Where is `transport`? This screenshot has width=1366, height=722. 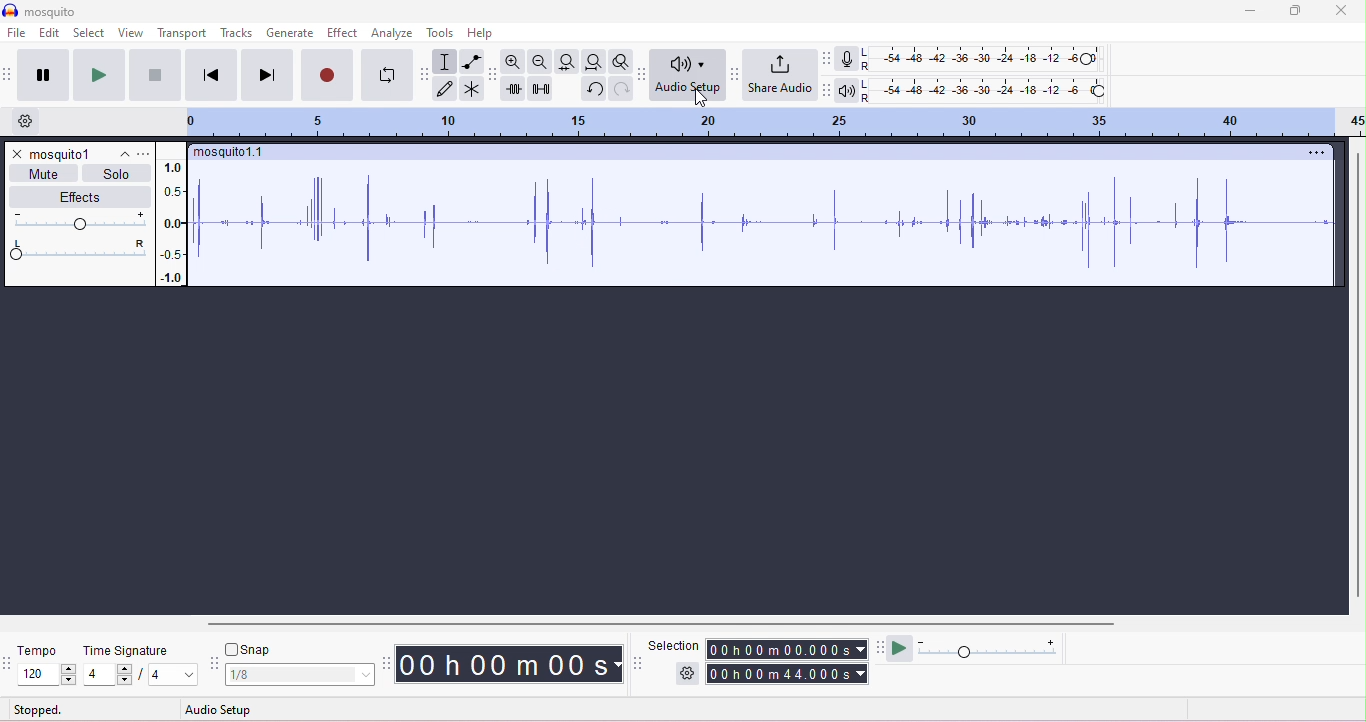 transport is located at coordinates (184, 33).